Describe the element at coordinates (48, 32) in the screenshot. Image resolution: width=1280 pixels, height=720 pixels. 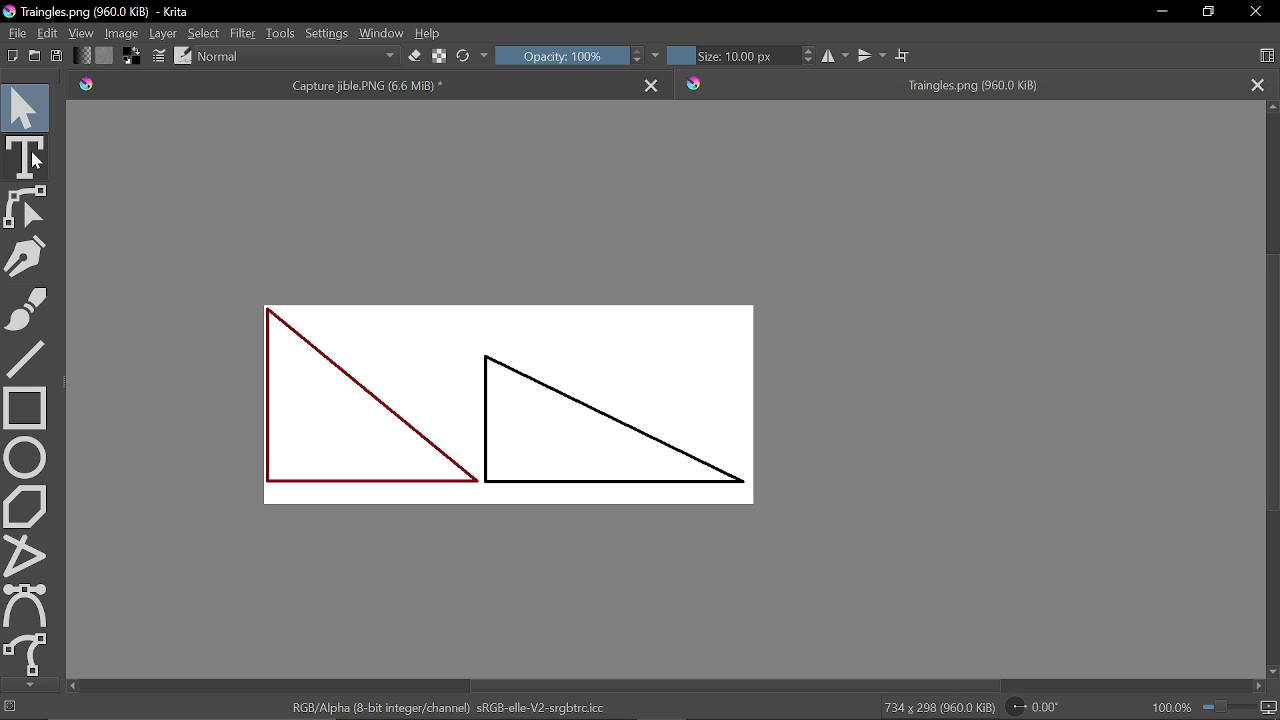
I see `Edit` at that location.